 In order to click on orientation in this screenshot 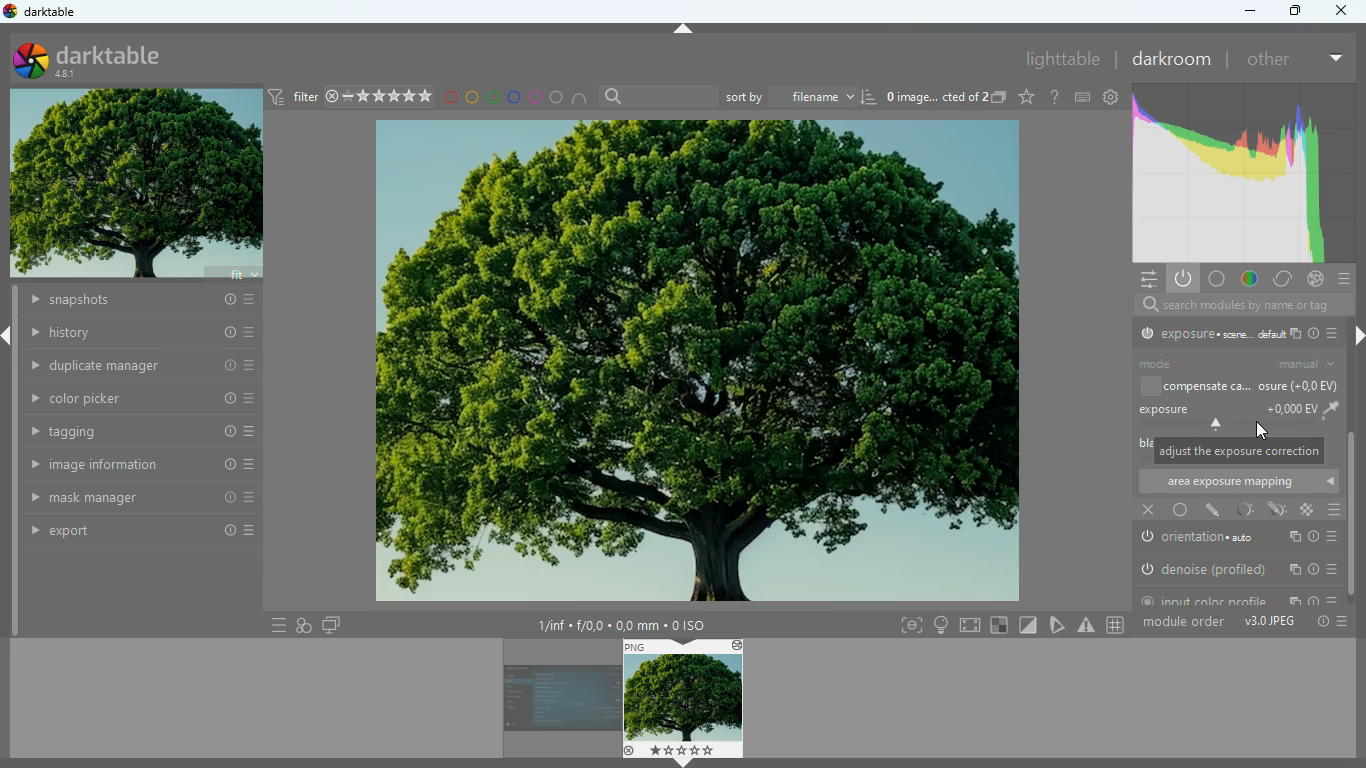, I will do `click(1240, 538)`.